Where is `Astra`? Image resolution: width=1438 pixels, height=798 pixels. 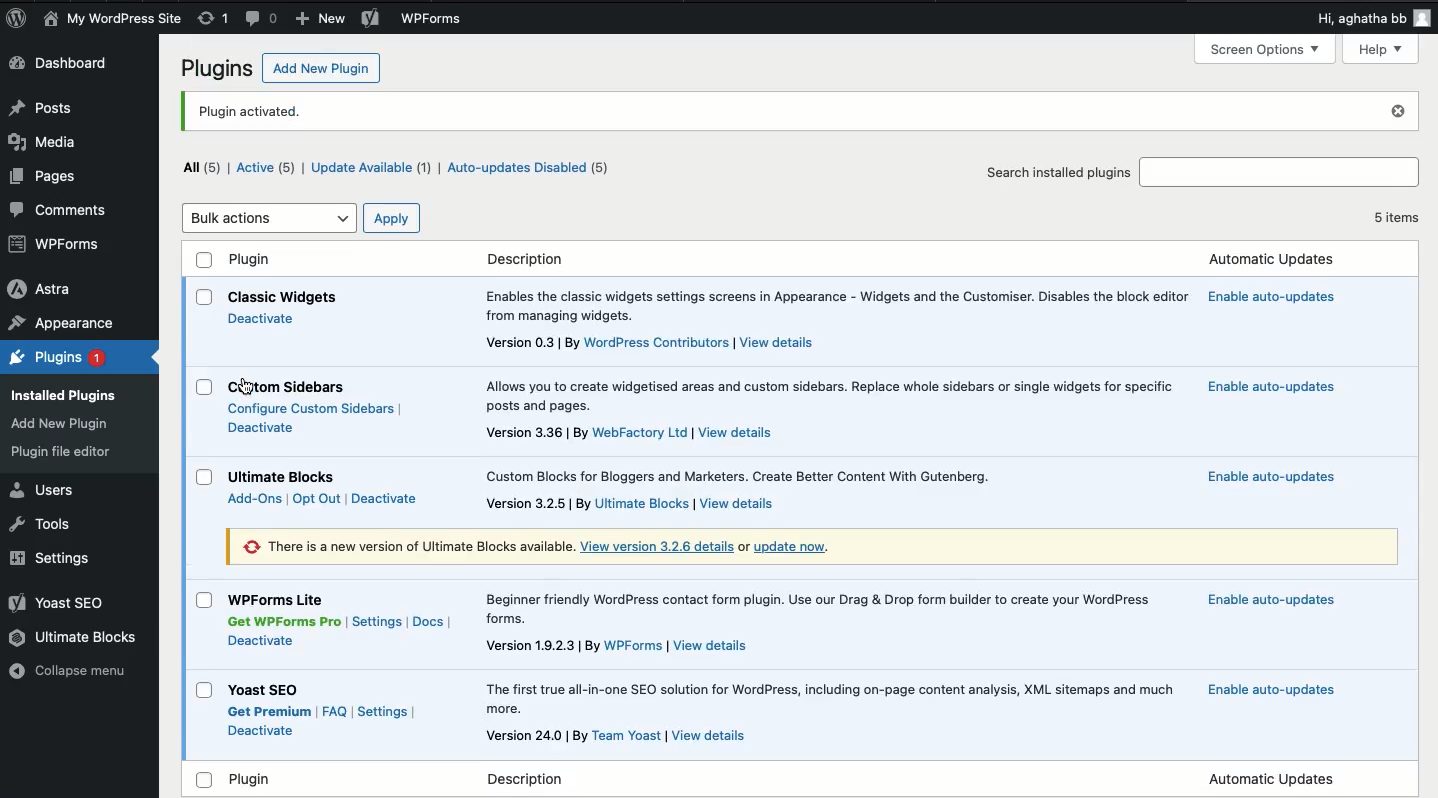
Astra is located at coordinates (41, 289).